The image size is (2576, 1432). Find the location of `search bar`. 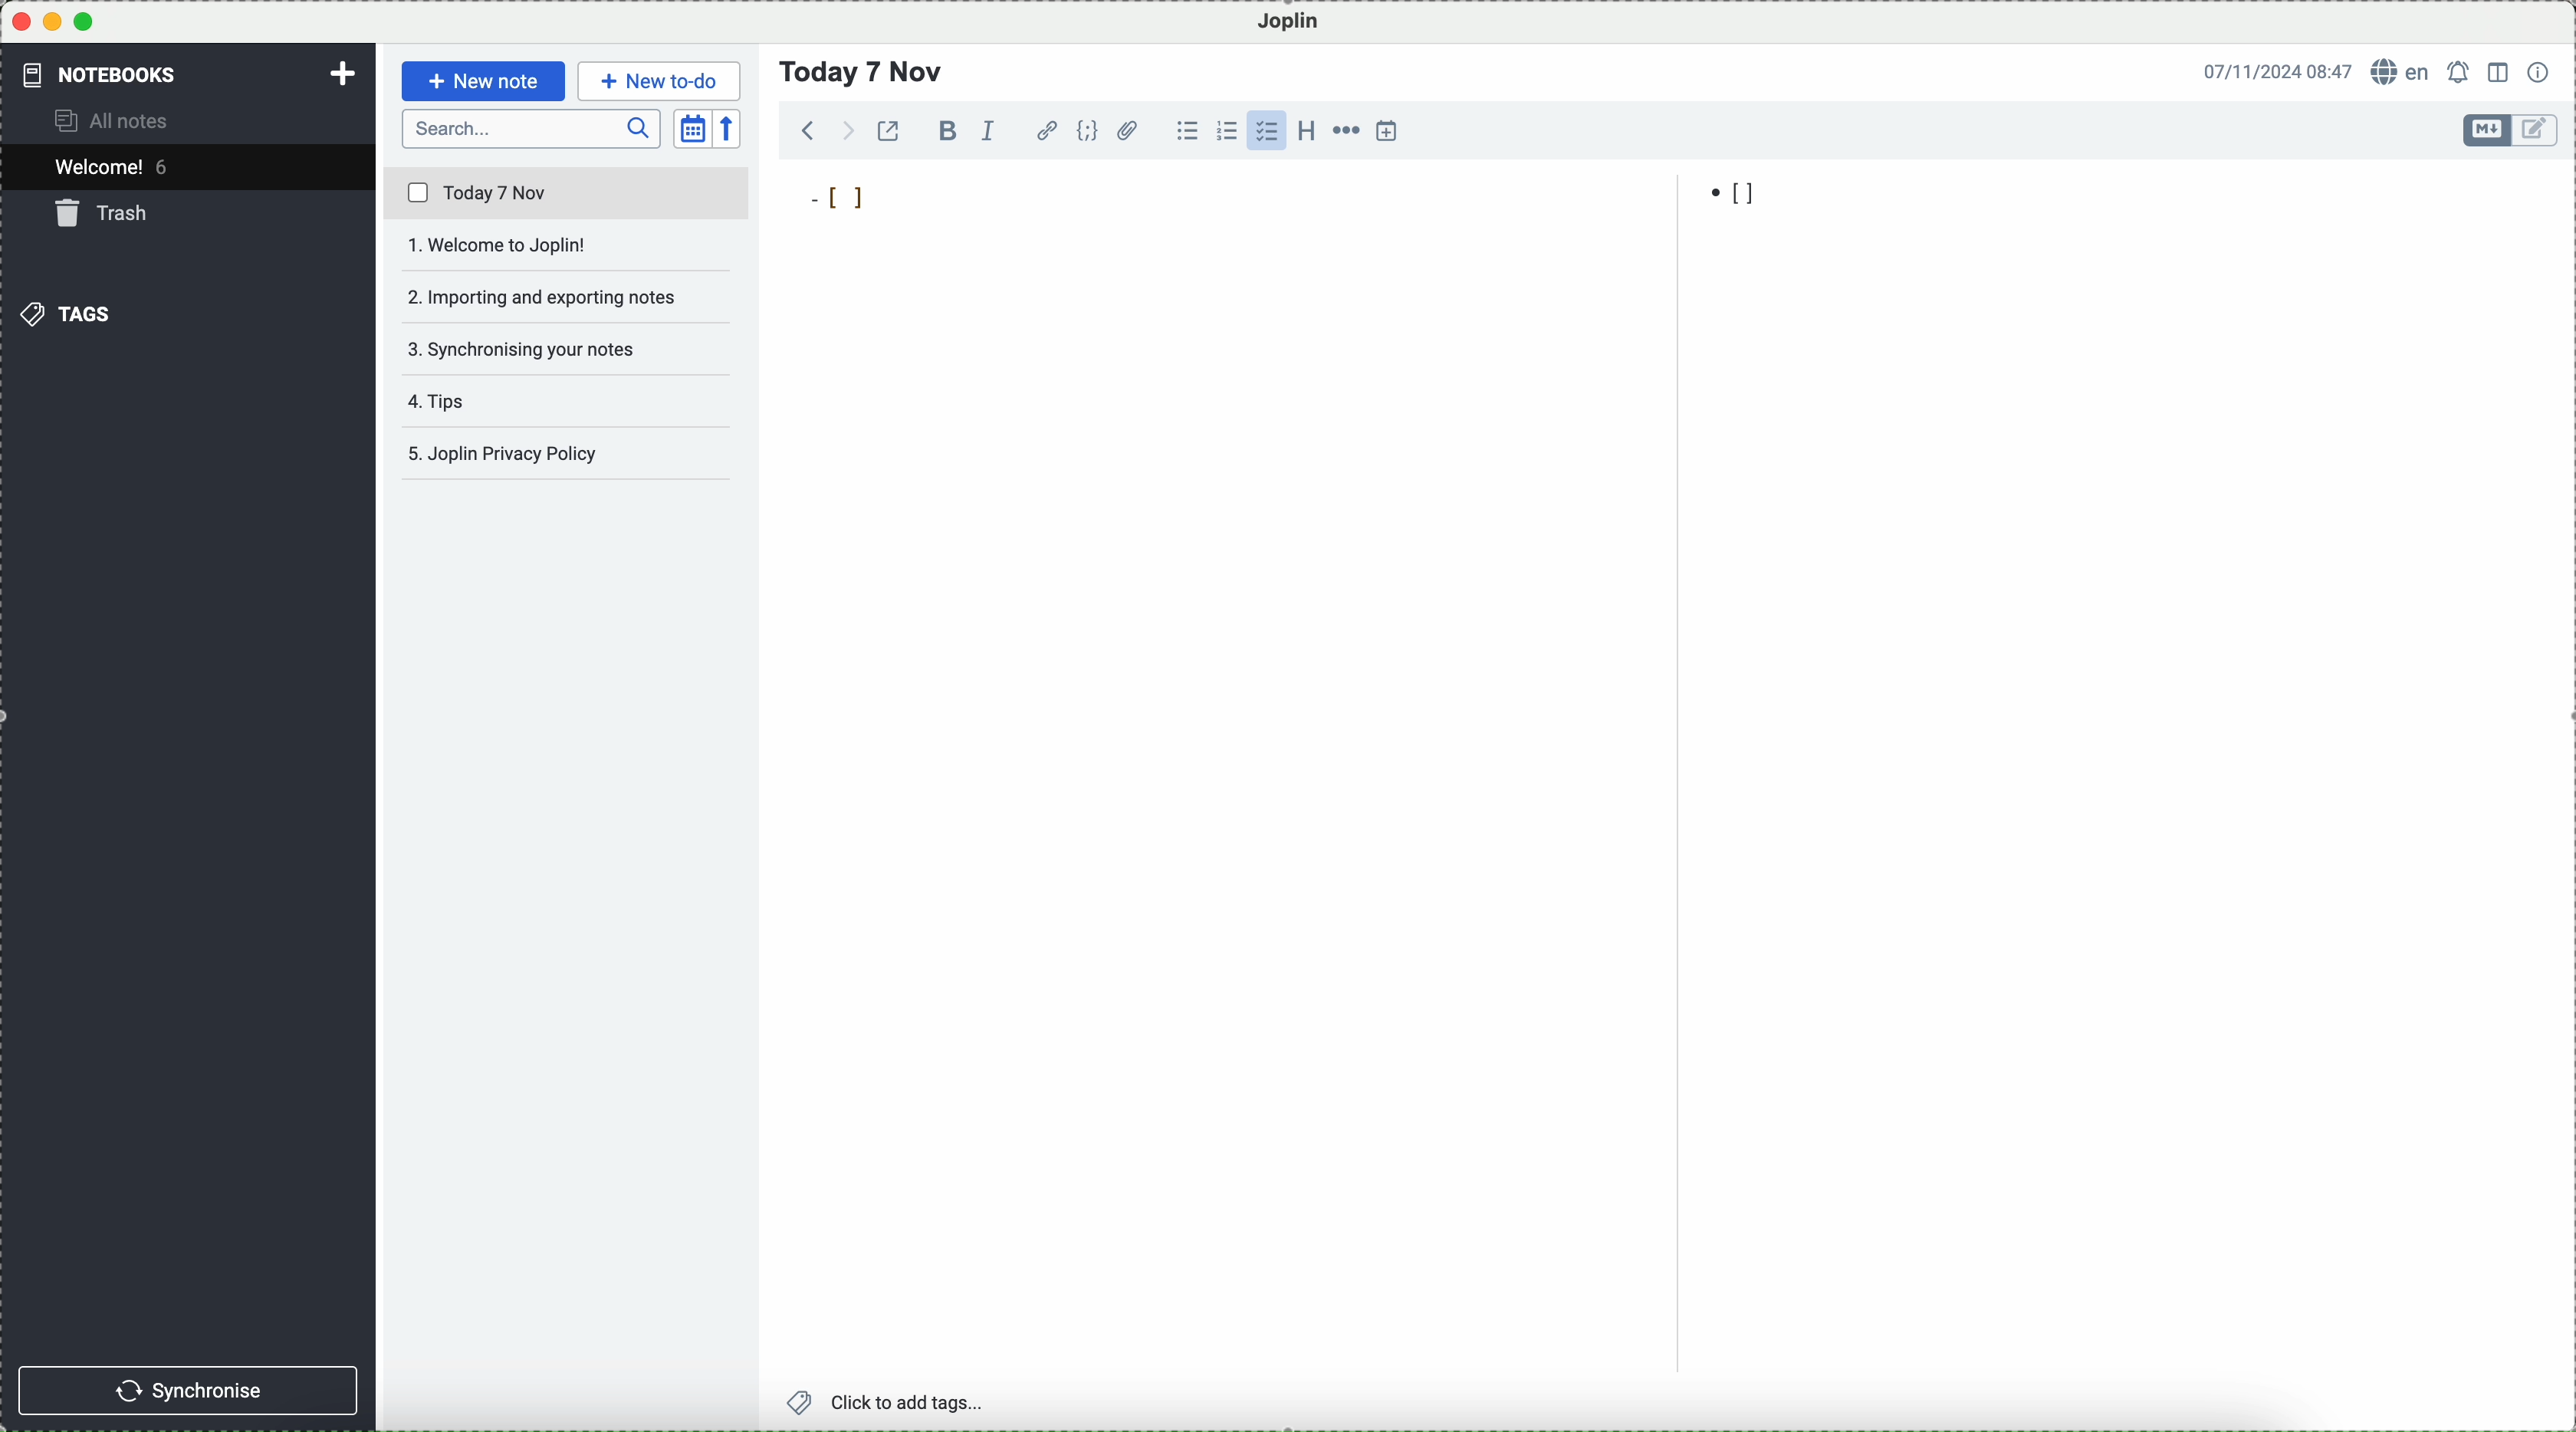

search bar is located at coordinates (532, 129).